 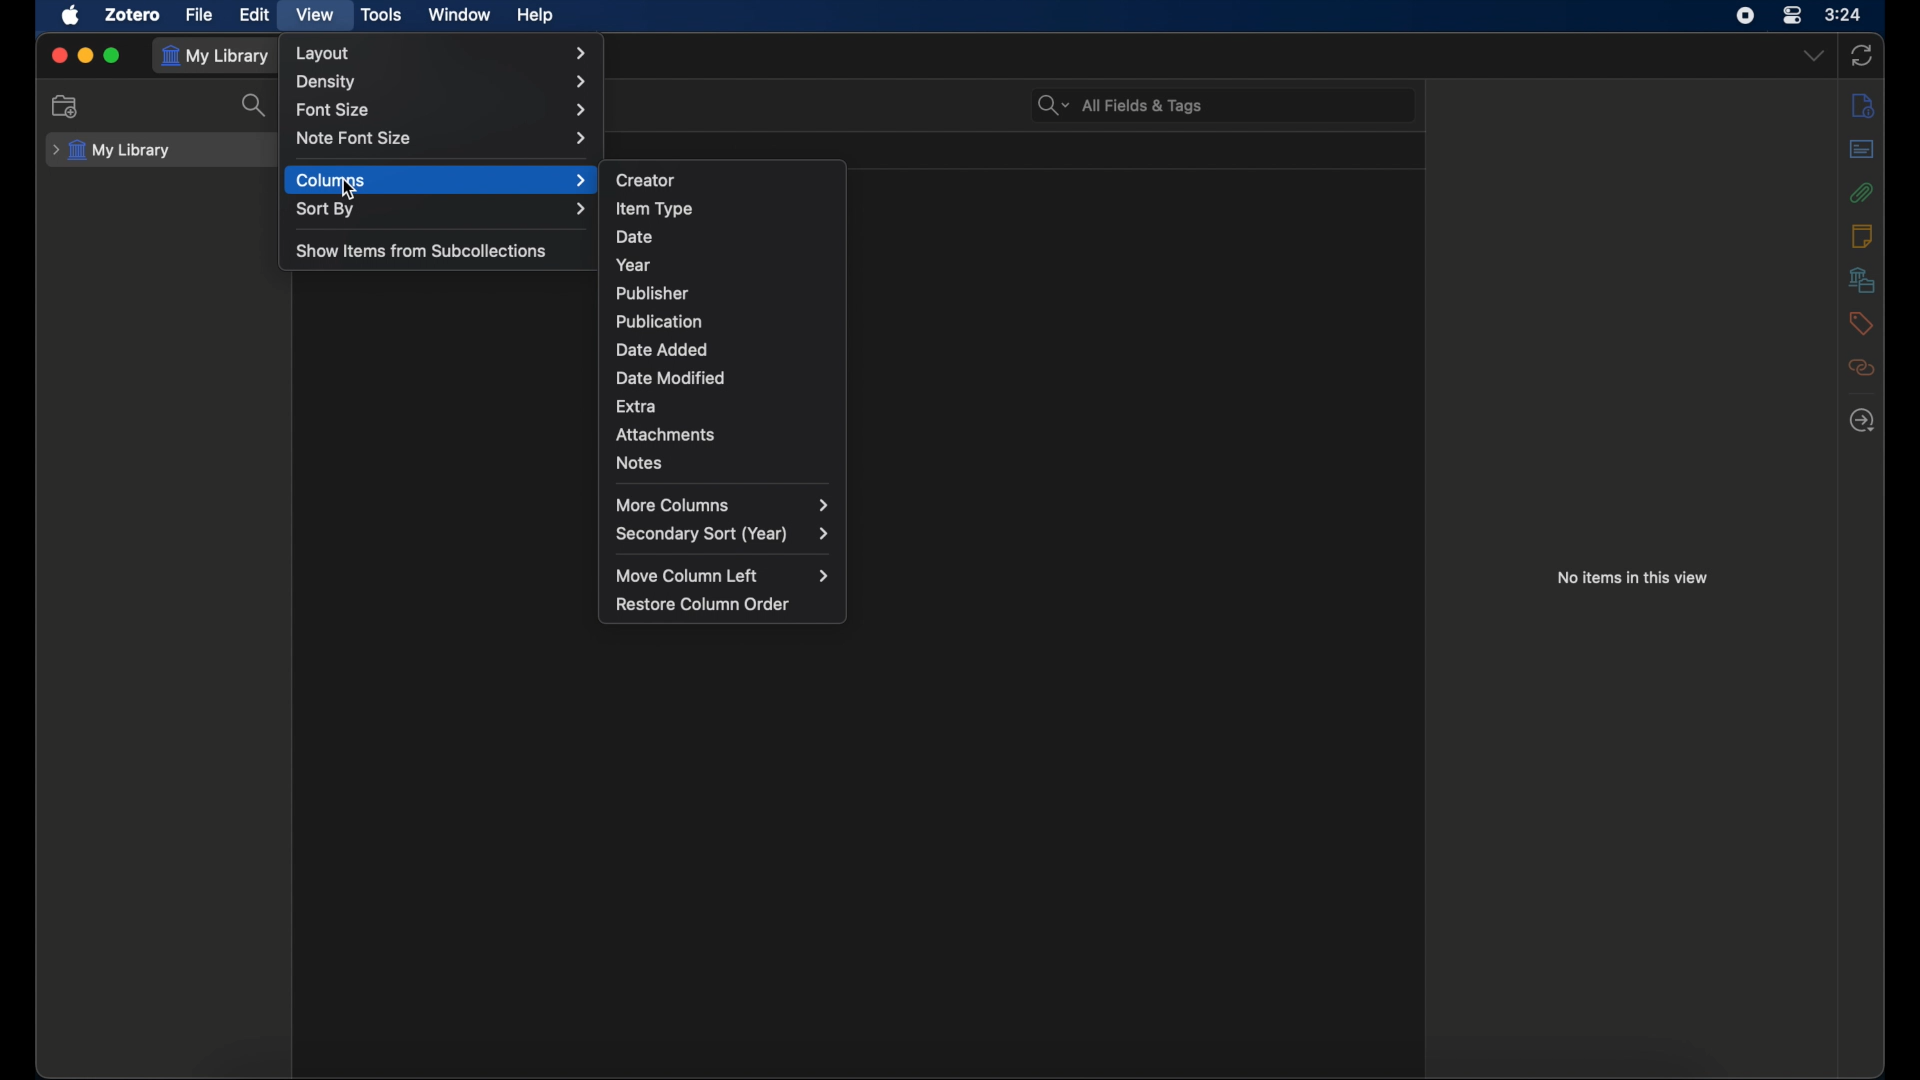 What do you see at coordinates (1862, 148) in the screenshot?
I see `abstract` at bounding box center [1862, 148].